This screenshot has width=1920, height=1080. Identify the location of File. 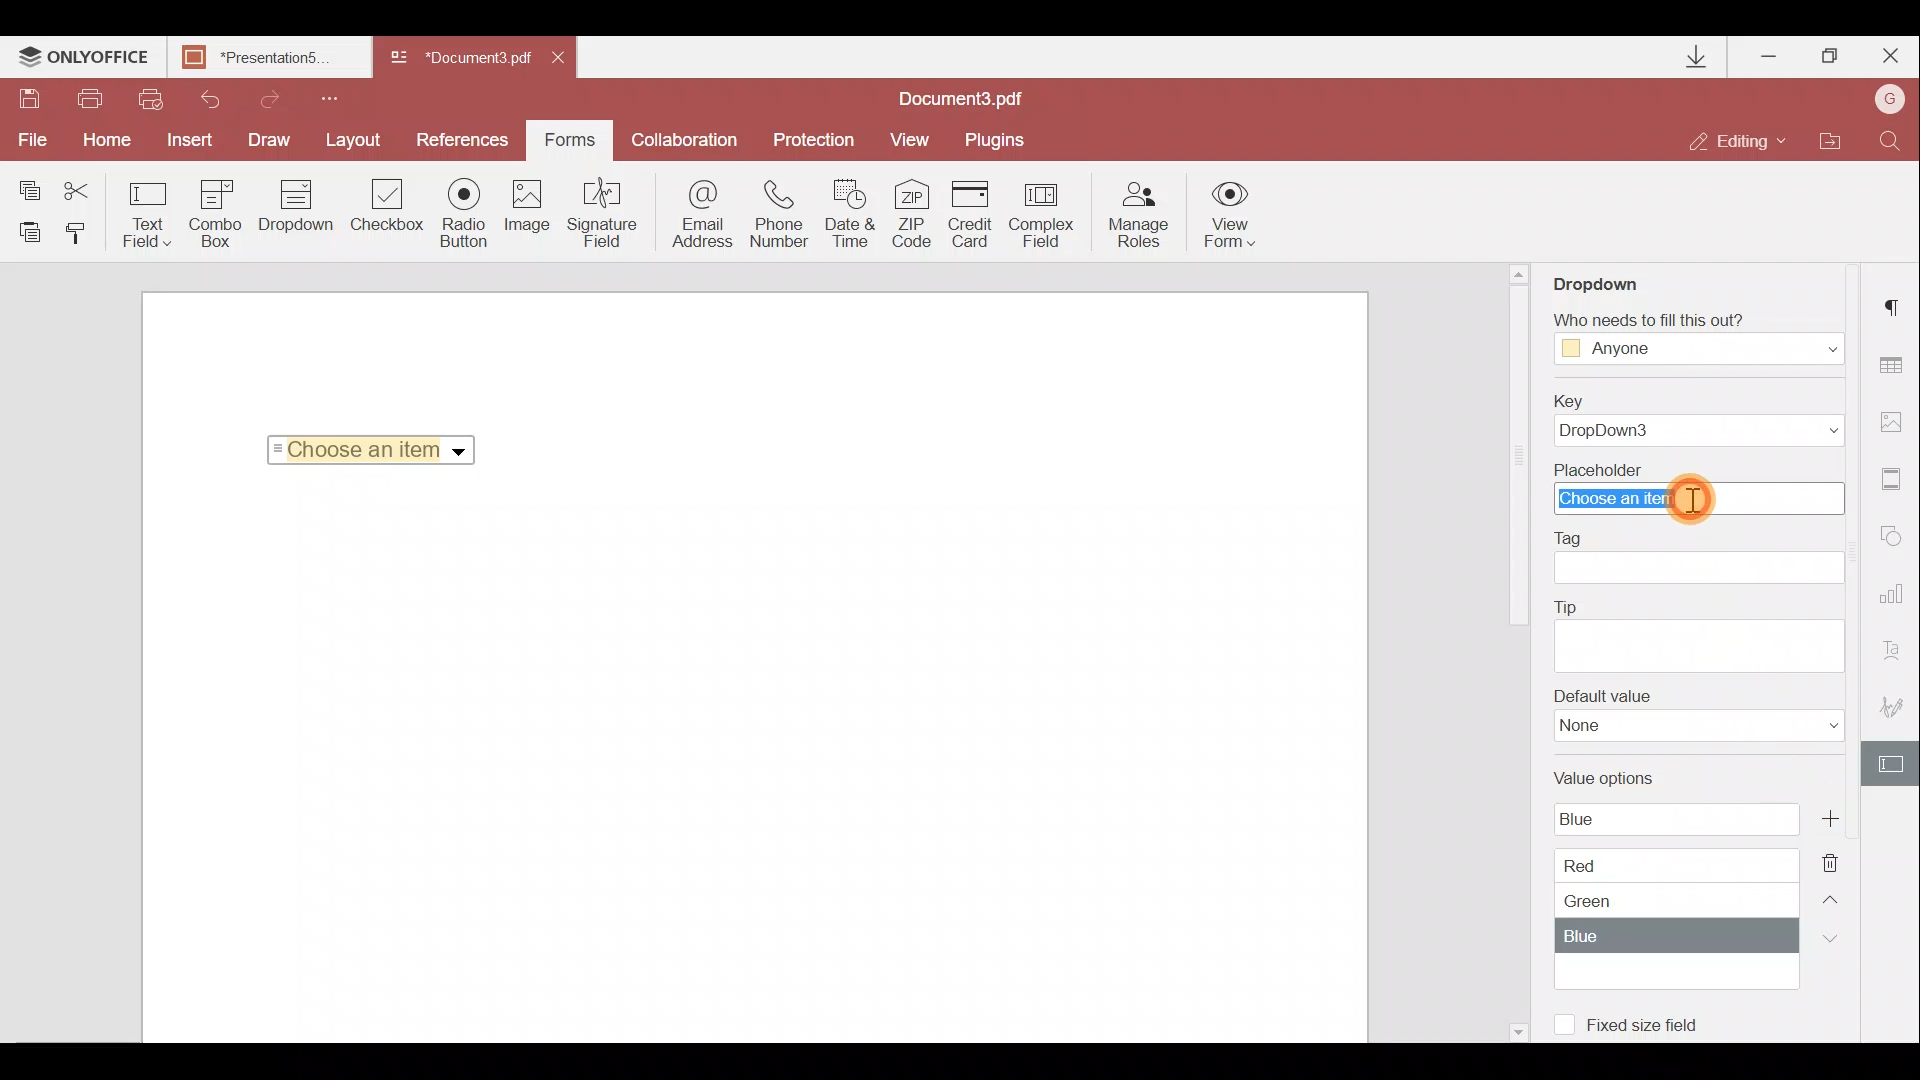
(34, 142).